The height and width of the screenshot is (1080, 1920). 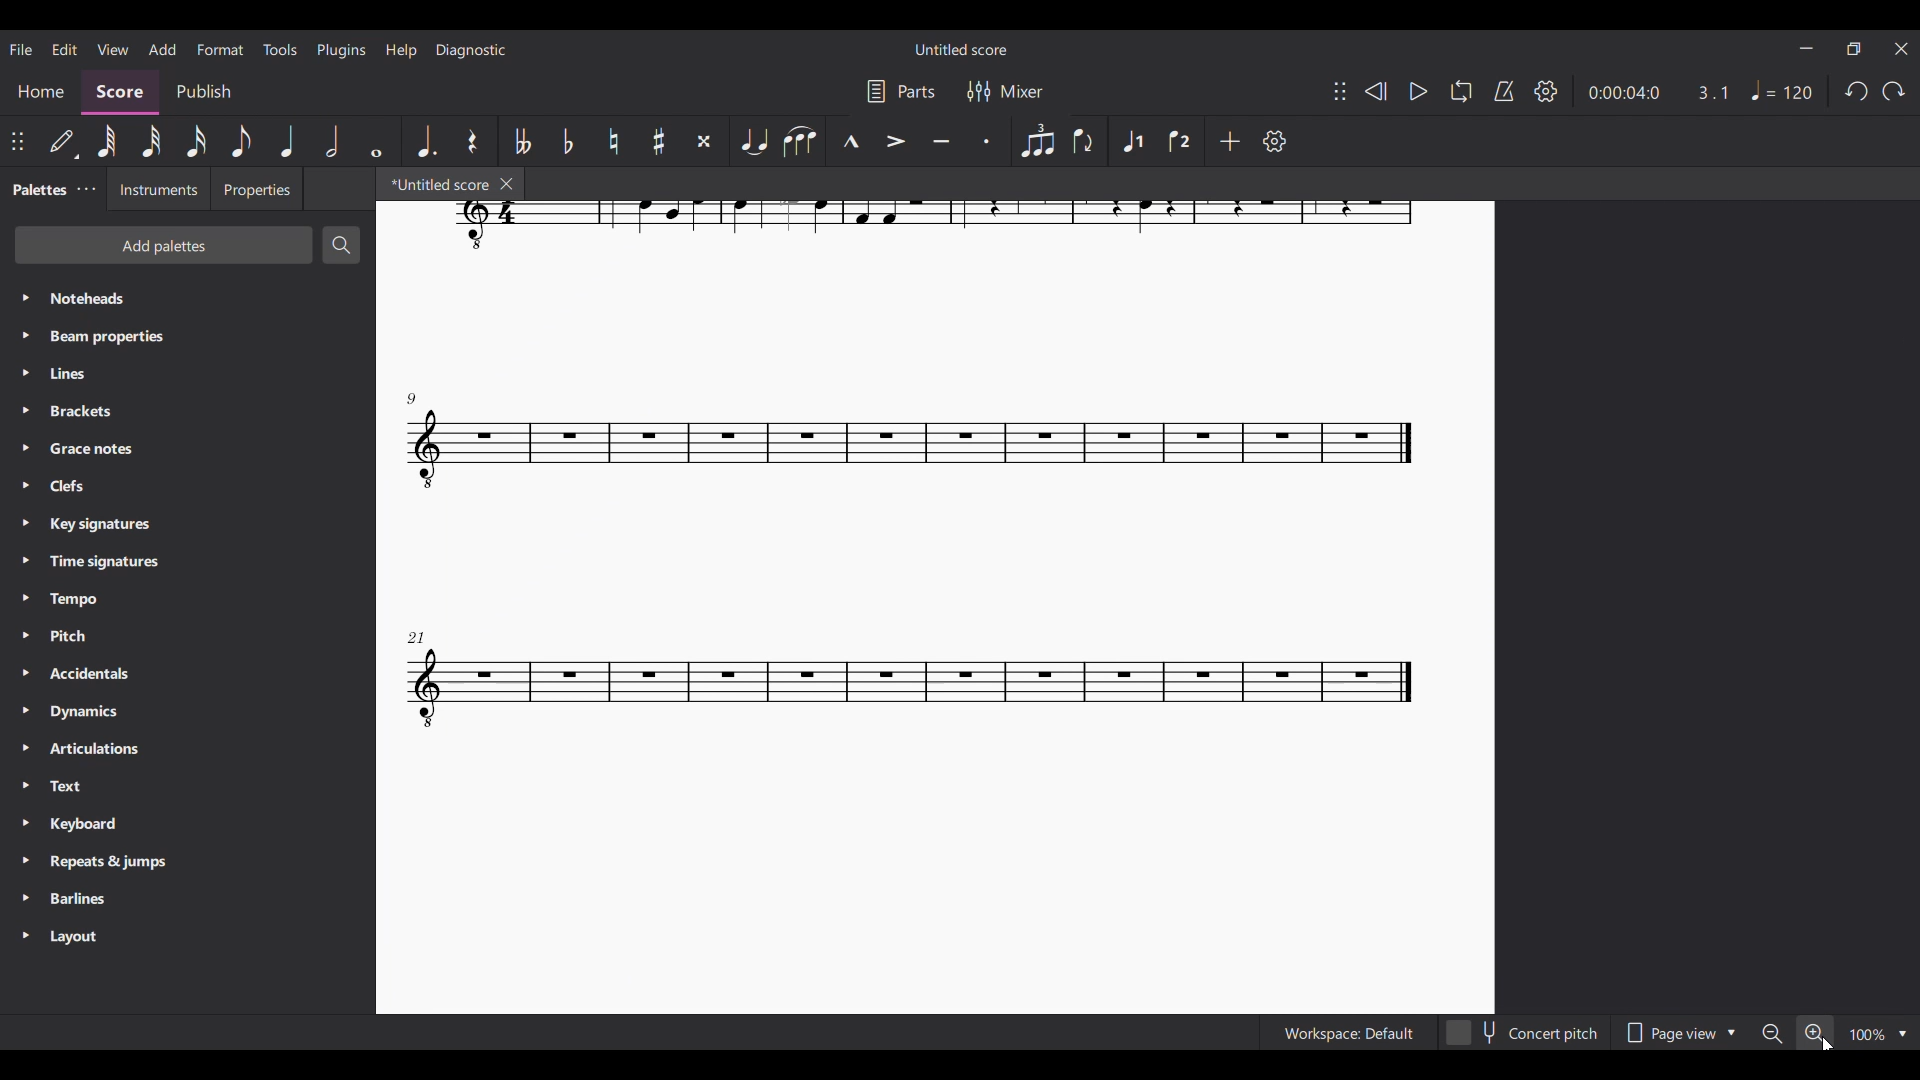 I want to click on Tuplet, so click(x=1036, y=140).